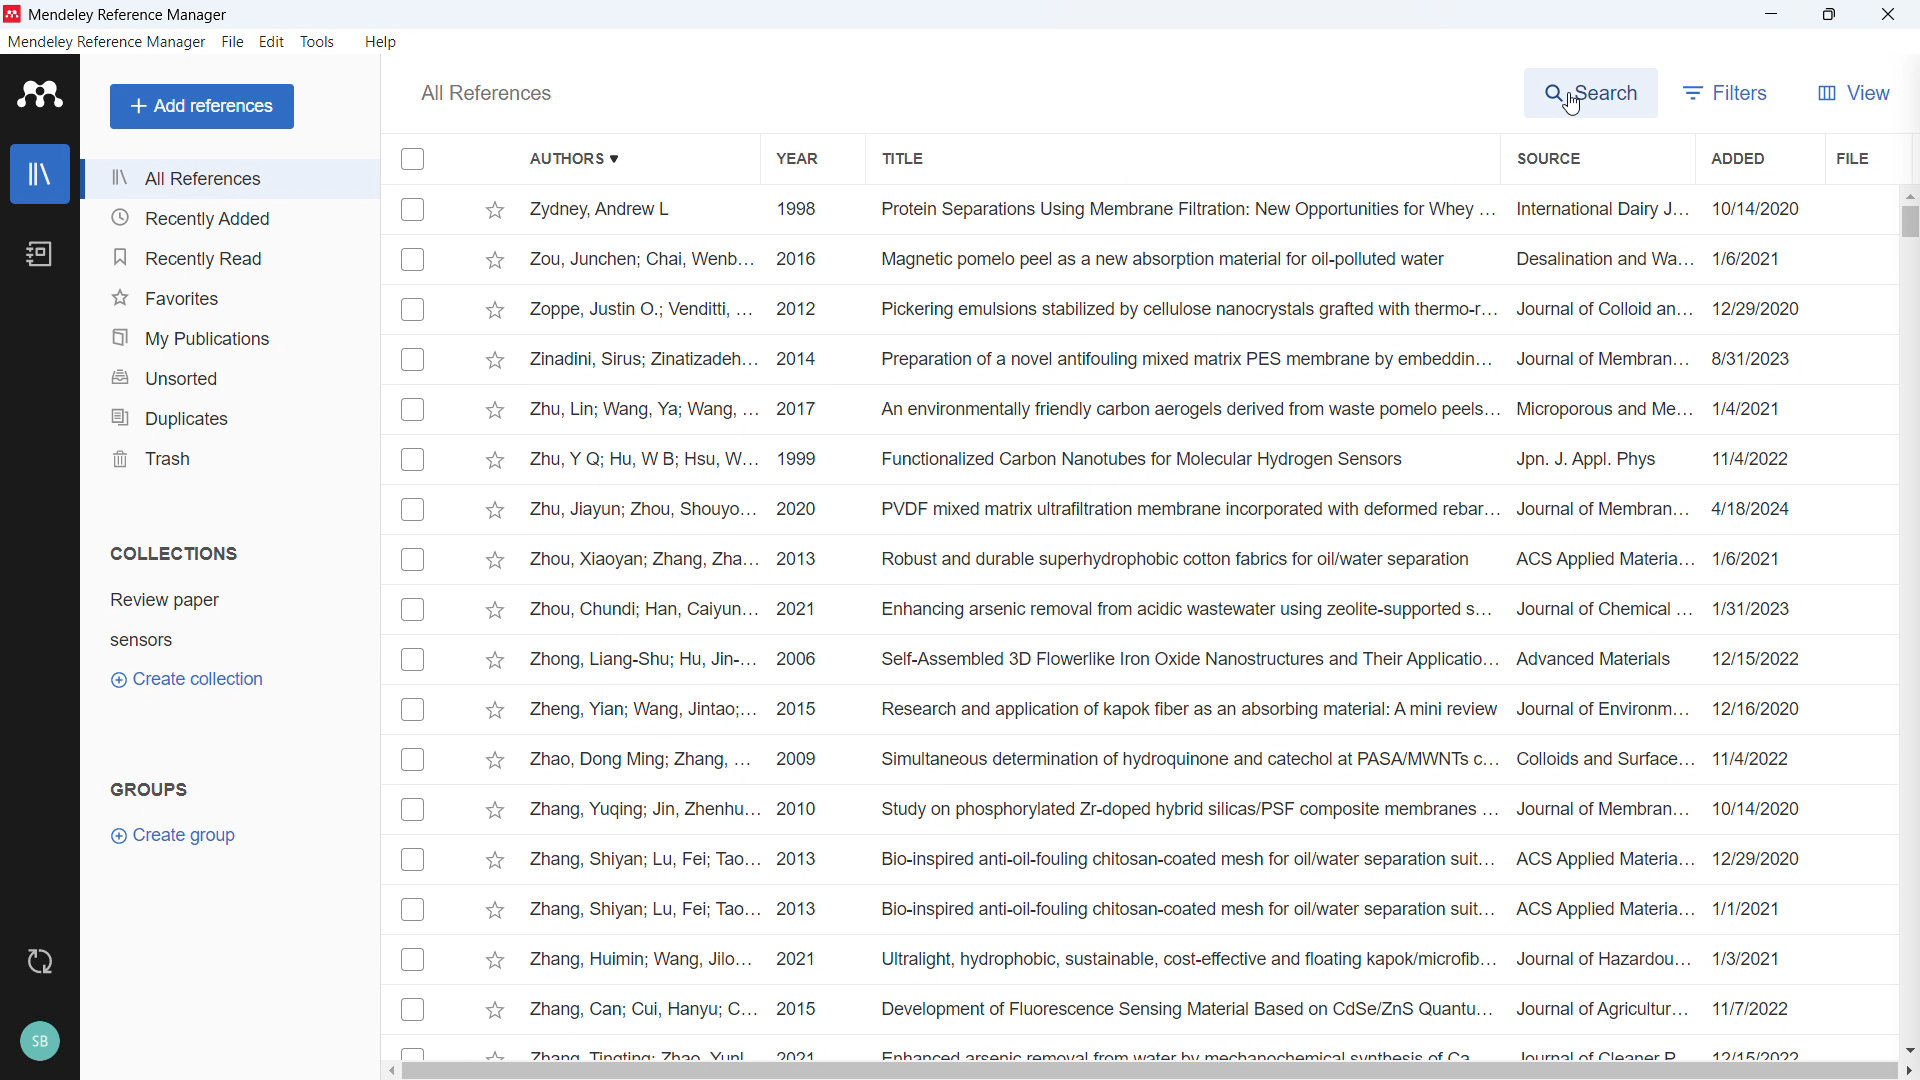 This screenshot has width=1920, height=1080. What do you see at coordinates (176, 551) in the screenshot?
I see `Collections ` at bounding box center [176, 551].